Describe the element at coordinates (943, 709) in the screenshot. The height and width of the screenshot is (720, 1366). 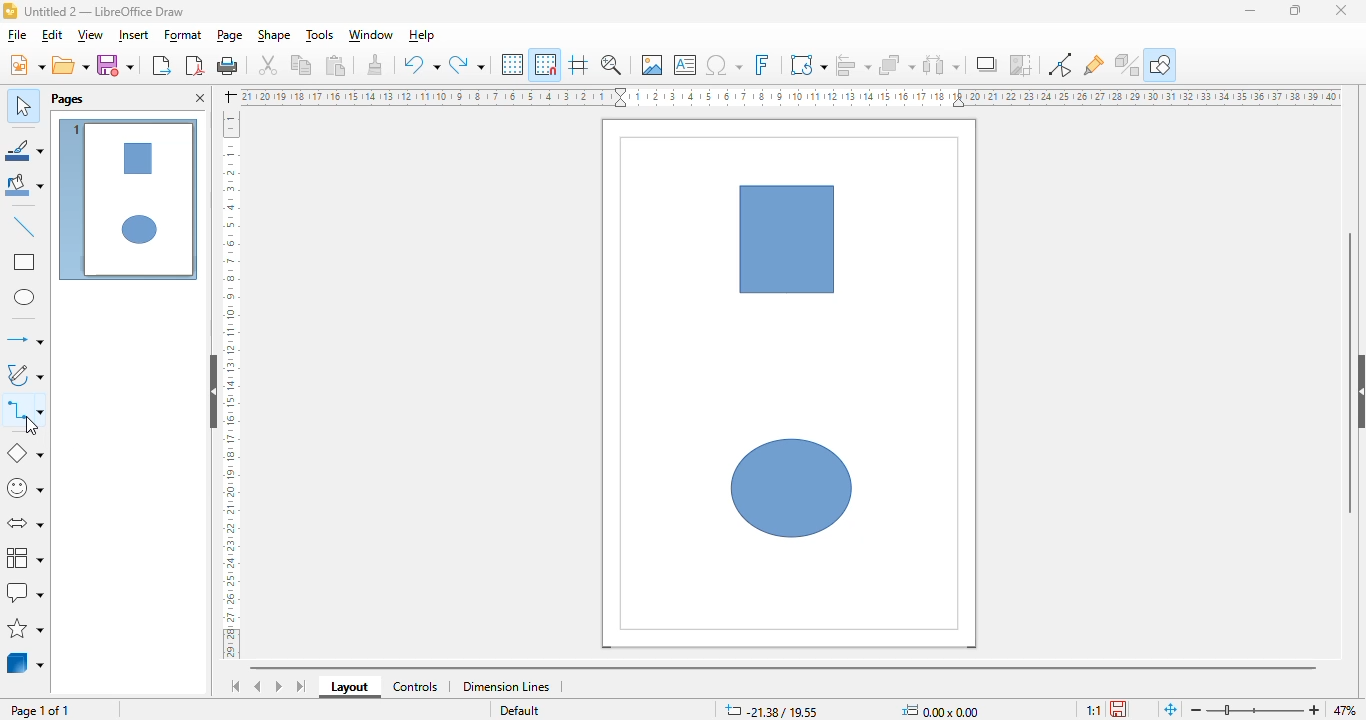
I see `0.00x0.00` at that location.